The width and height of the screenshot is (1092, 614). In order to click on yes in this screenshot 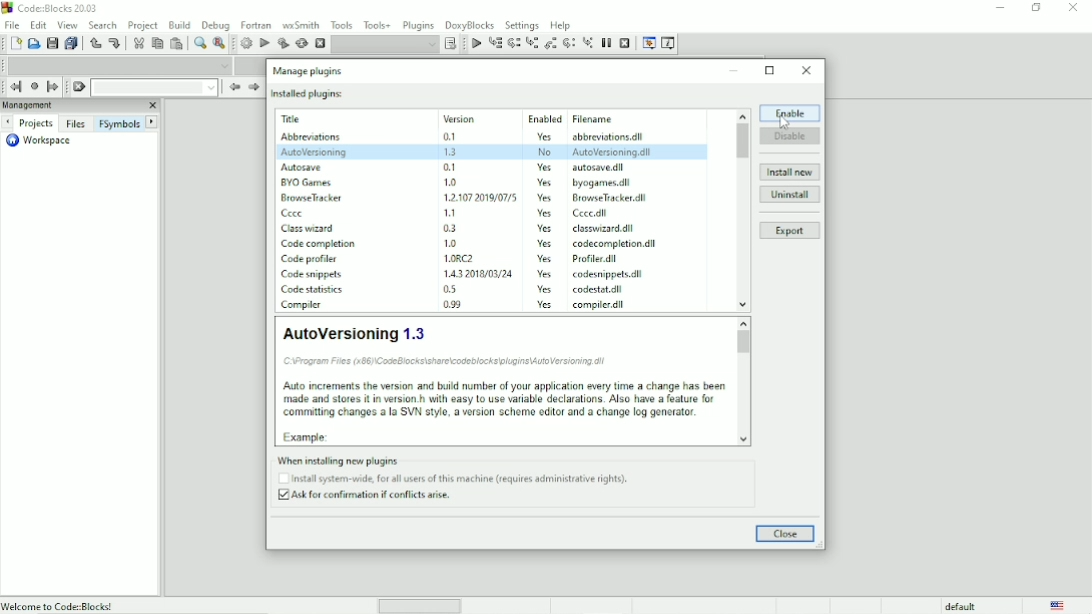, I will do `click(545, 166)`.